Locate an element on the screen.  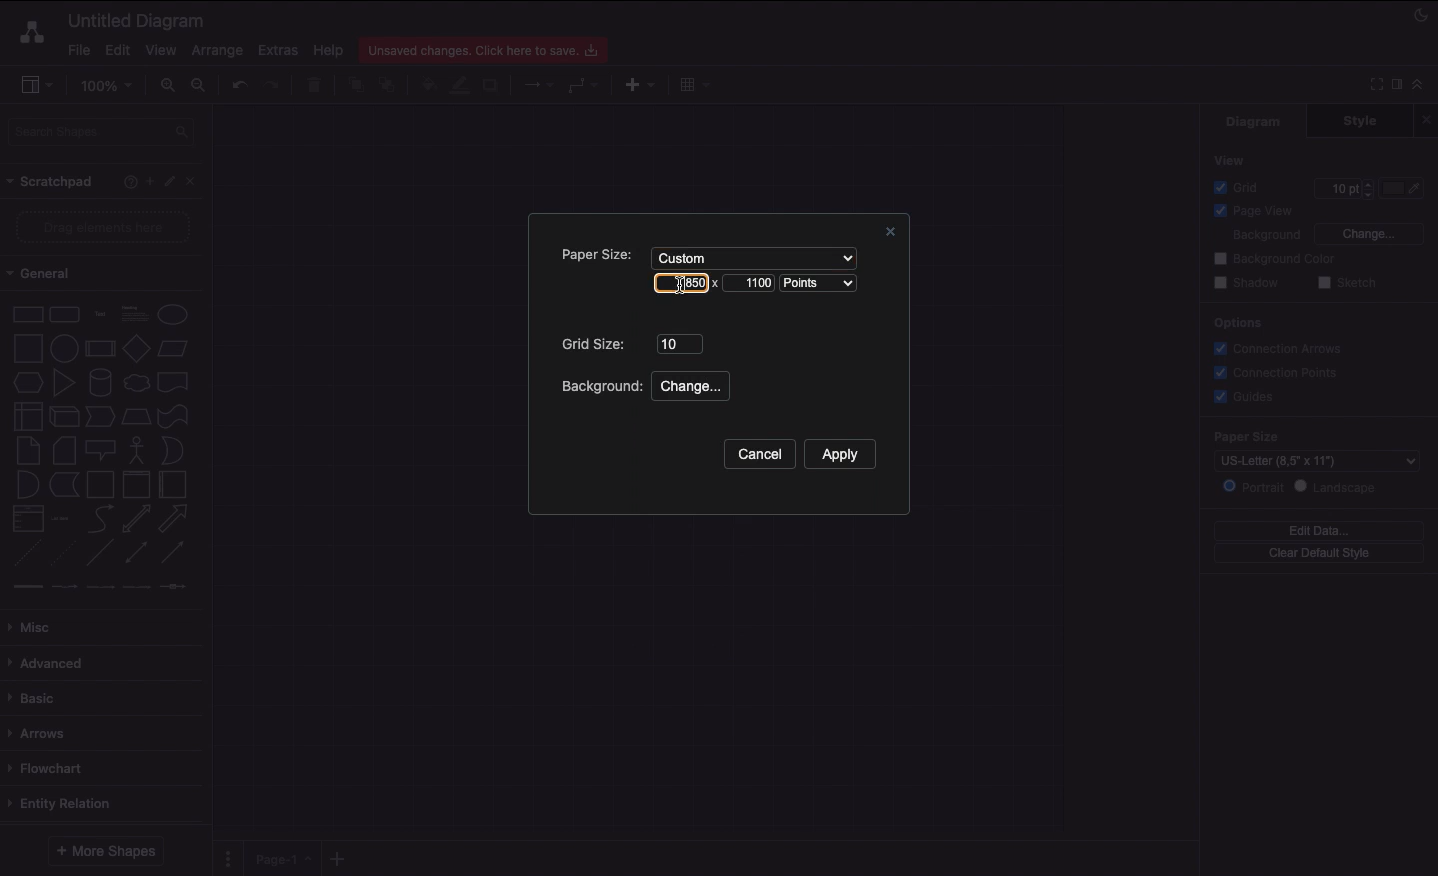
Change is located at coordinates (1368, 232).